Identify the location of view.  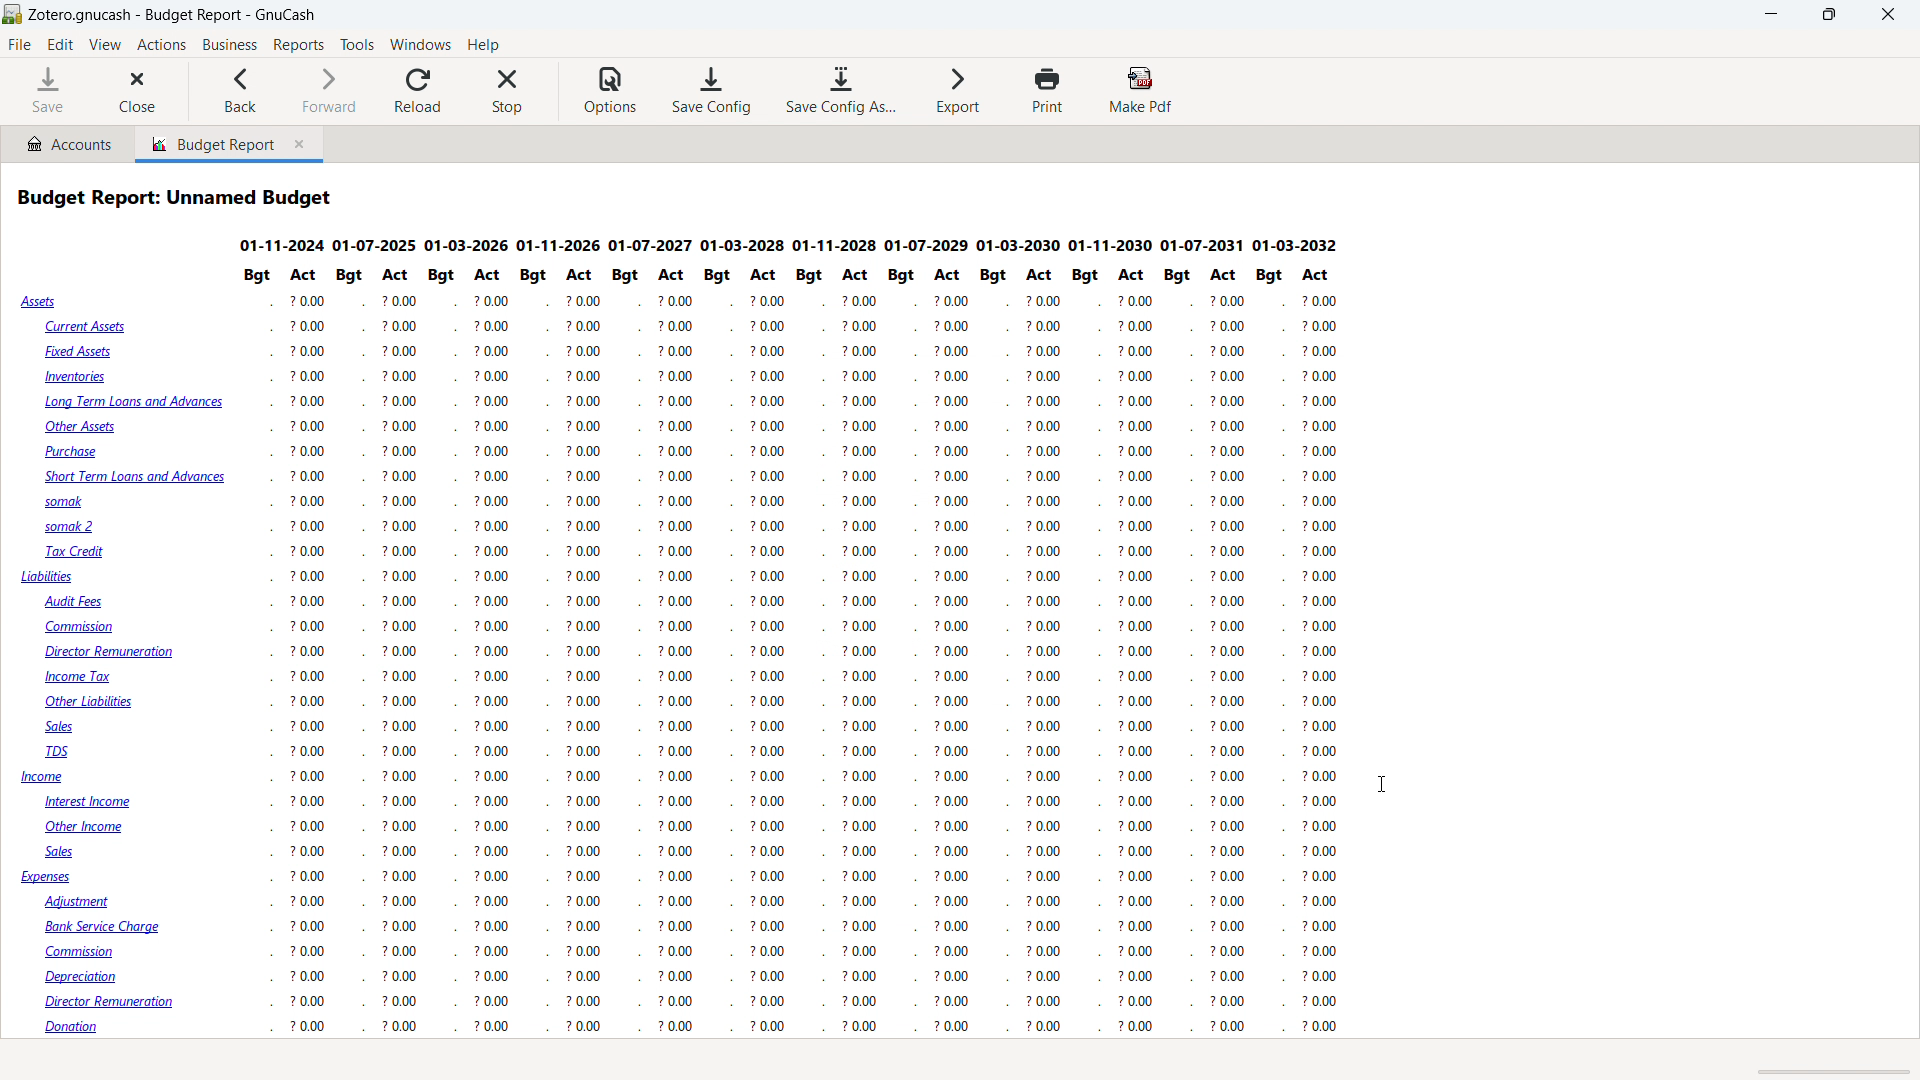
(105, 45).